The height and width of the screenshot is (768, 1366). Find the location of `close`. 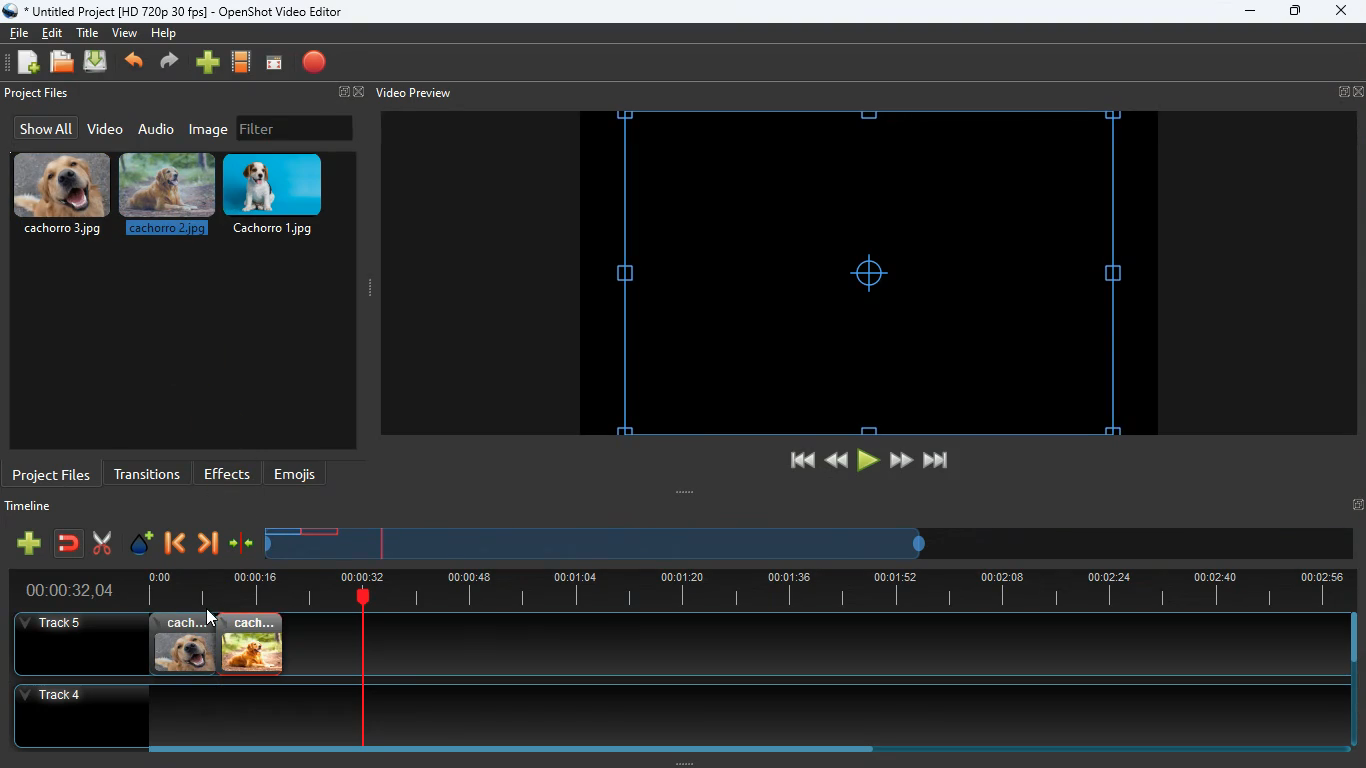

close is located at coordinates (1340, 12).